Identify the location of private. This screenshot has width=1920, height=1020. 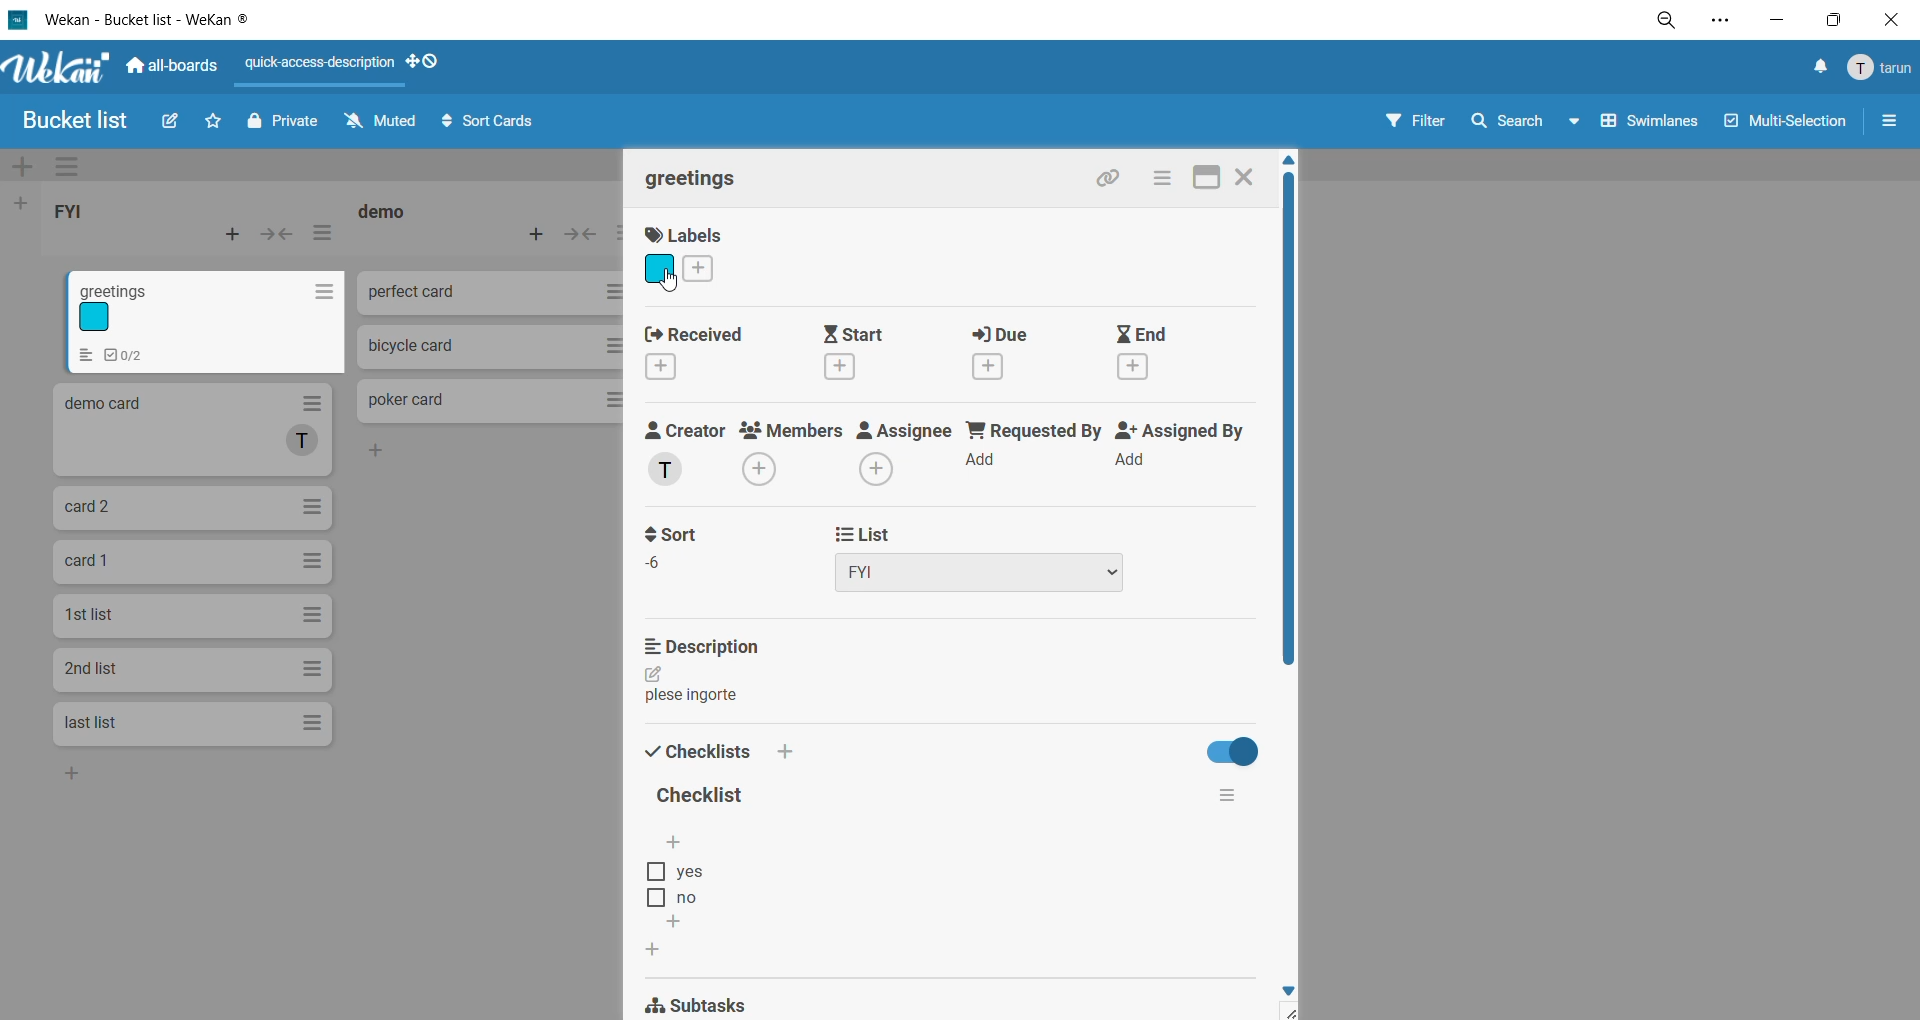
(294, 124).